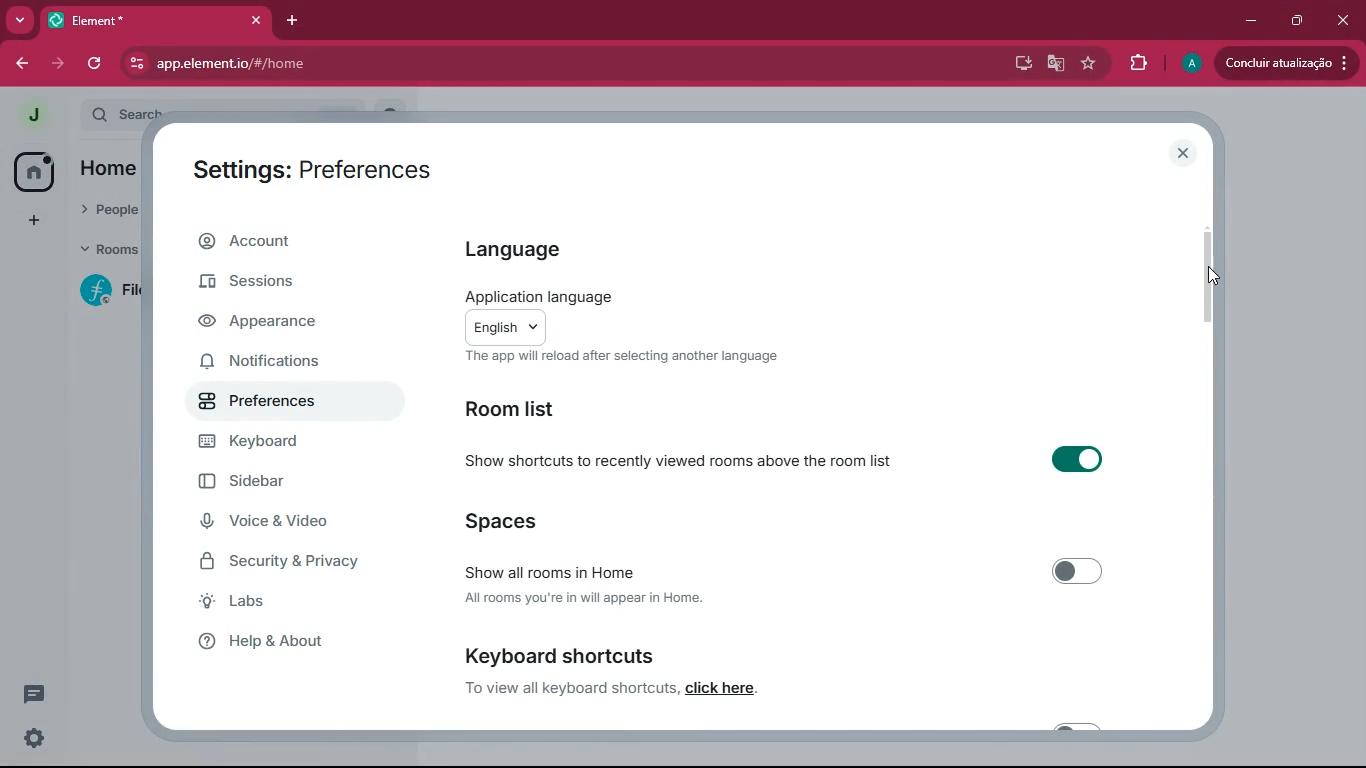  Describe the element at coordinates (288, 643) in the screenshot. I see `help` at that location.